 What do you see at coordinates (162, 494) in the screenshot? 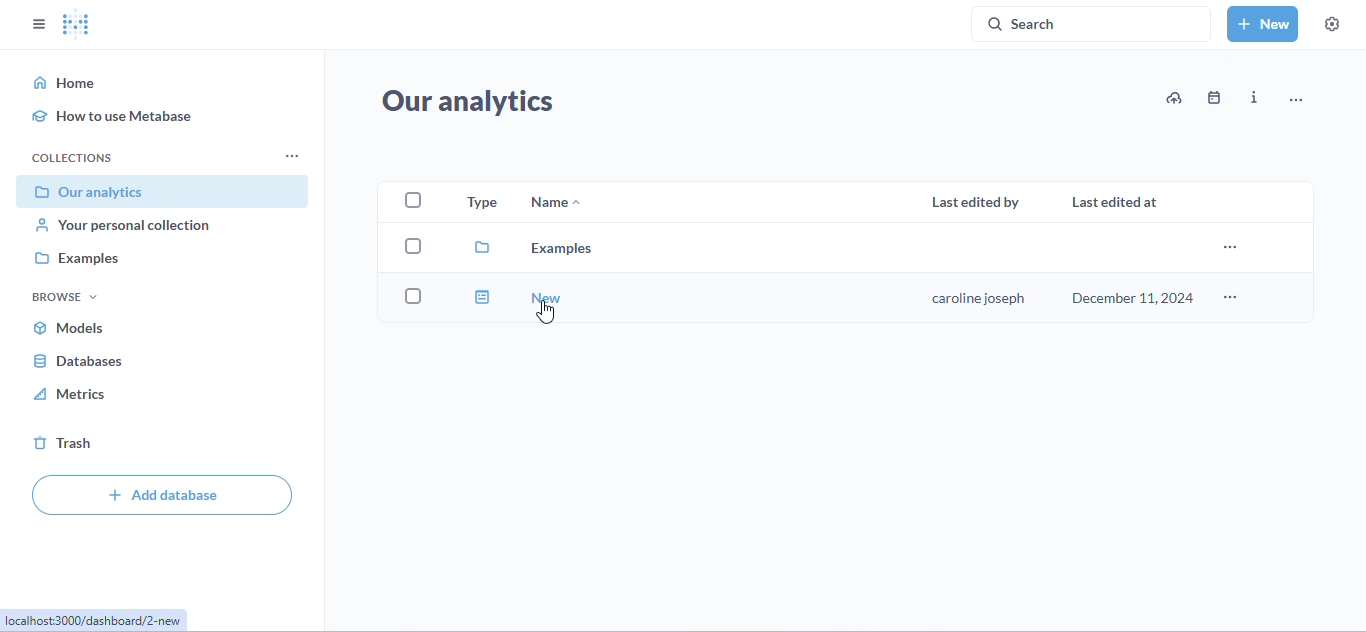
I see `add database` at bounding box center [162, 494].